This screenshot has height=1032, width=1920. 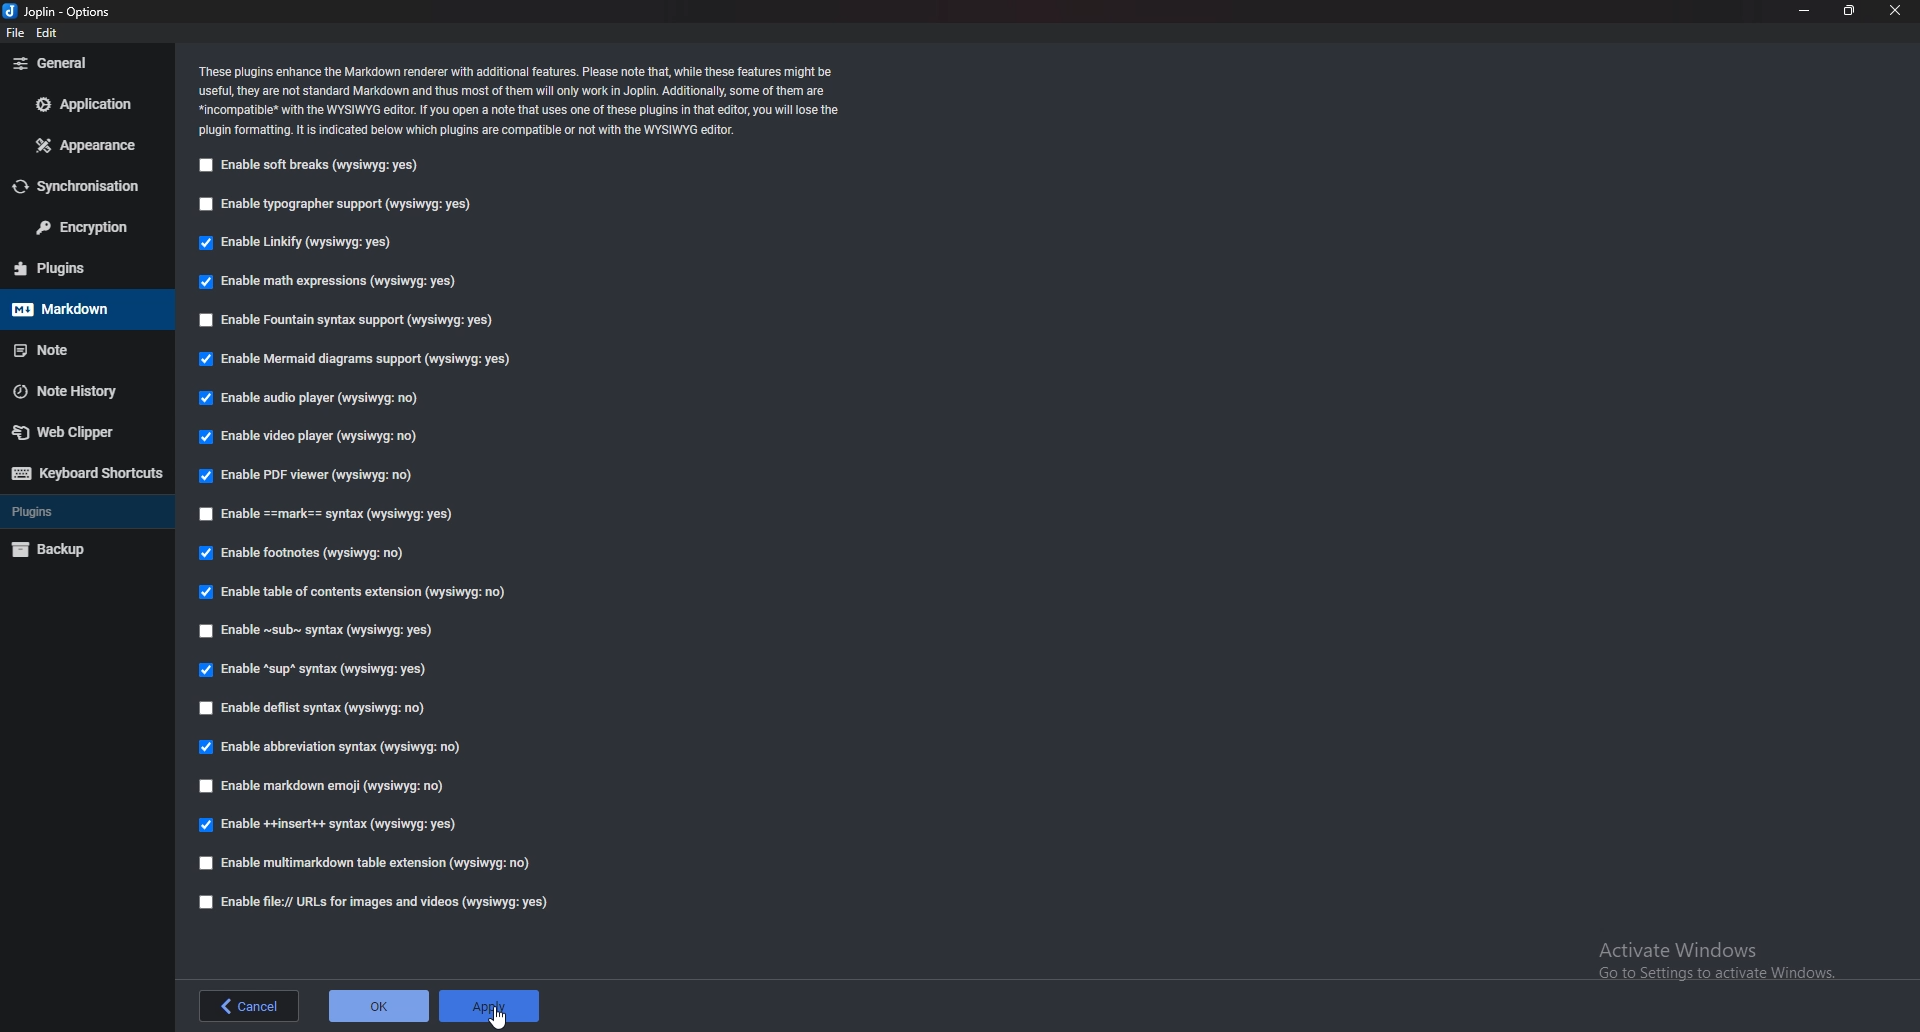 What do you see at coordinates (83, 105) in the screenshot?
I see `Application` at bounding box center [83, 105].